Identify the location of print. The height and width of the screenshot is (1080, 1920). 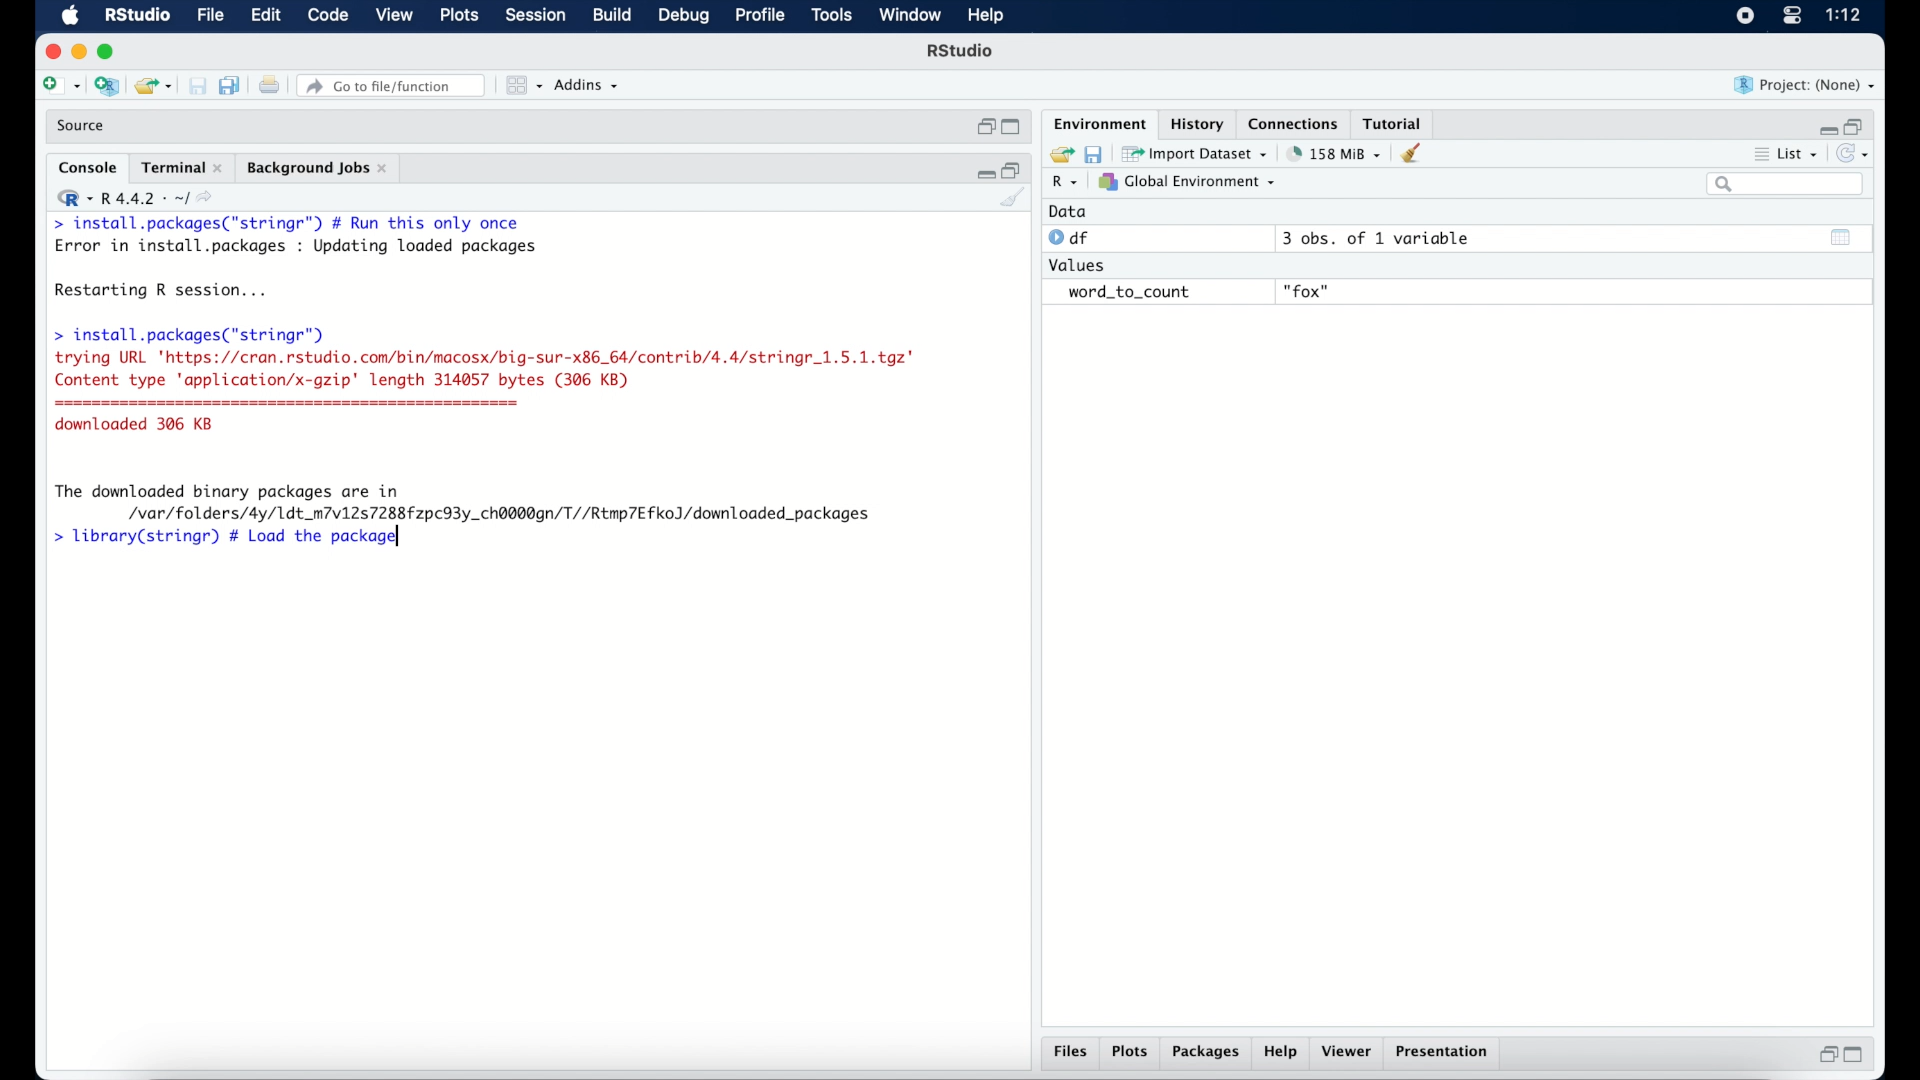
(269, 87).